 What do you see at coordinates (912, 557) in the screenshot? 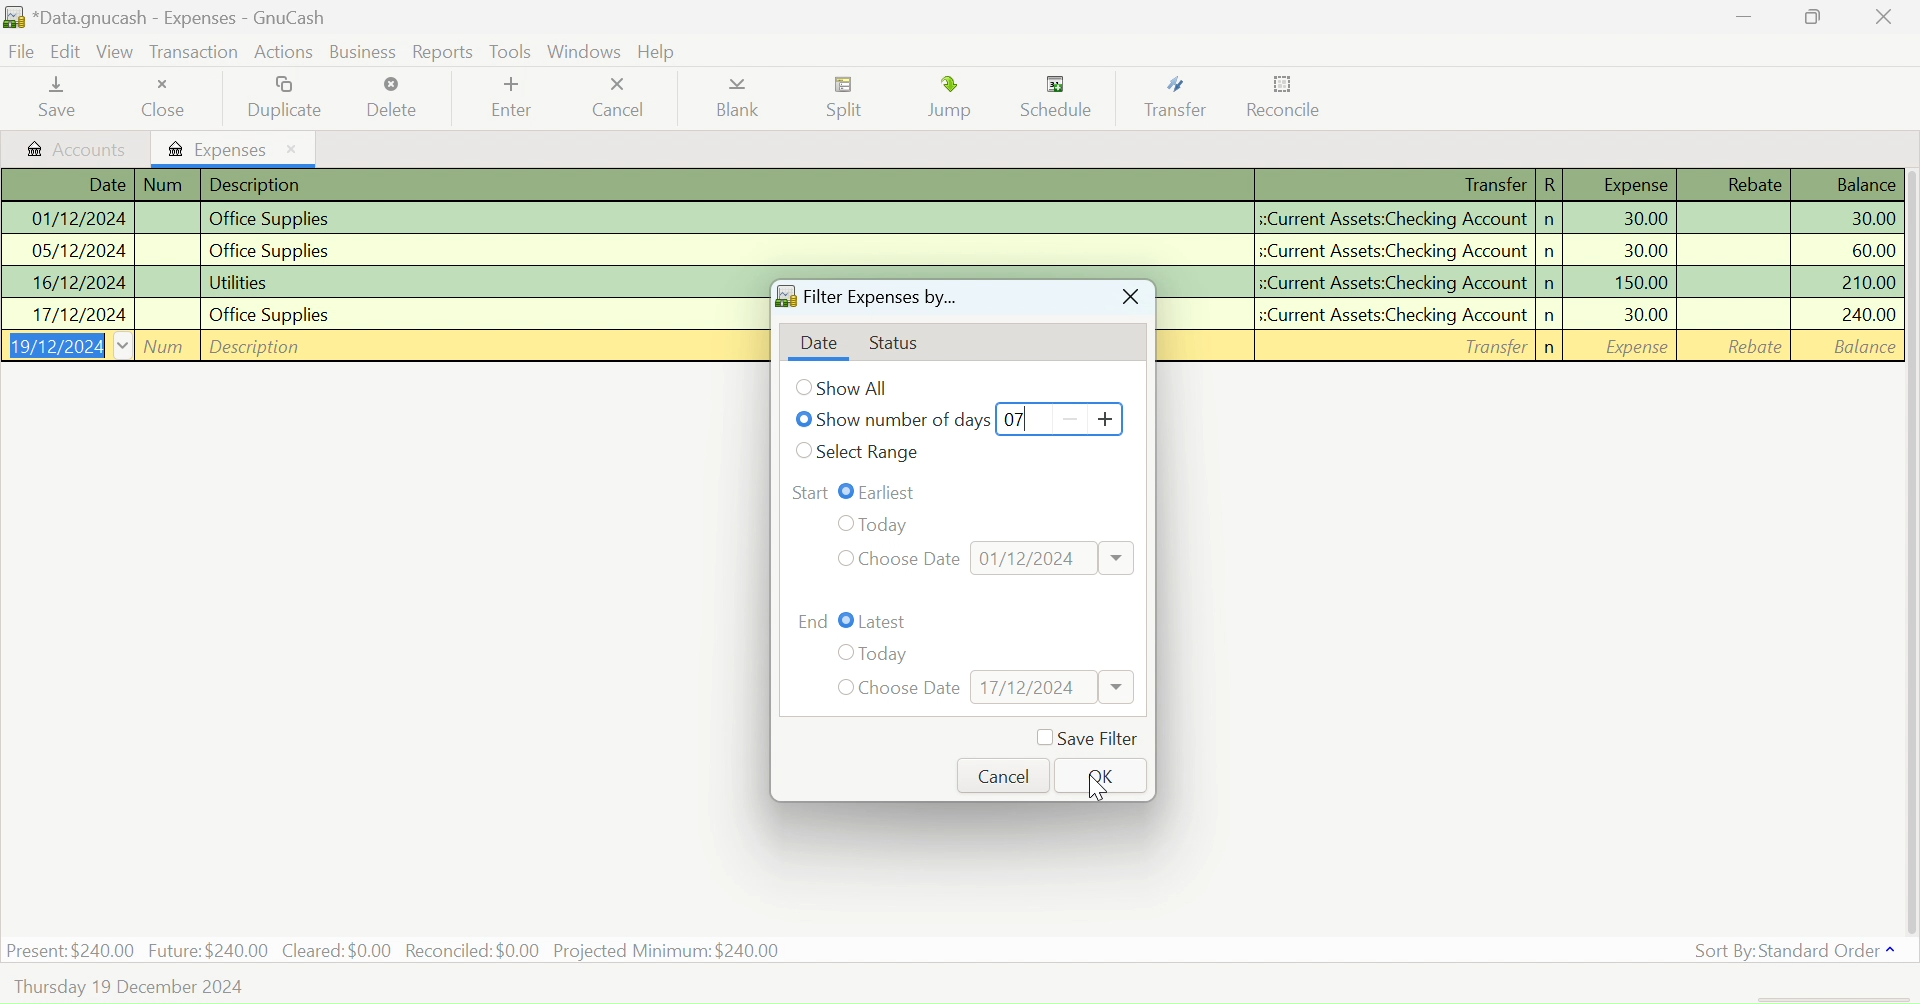
I see `Choose Date` at bounding box center [912, 557].